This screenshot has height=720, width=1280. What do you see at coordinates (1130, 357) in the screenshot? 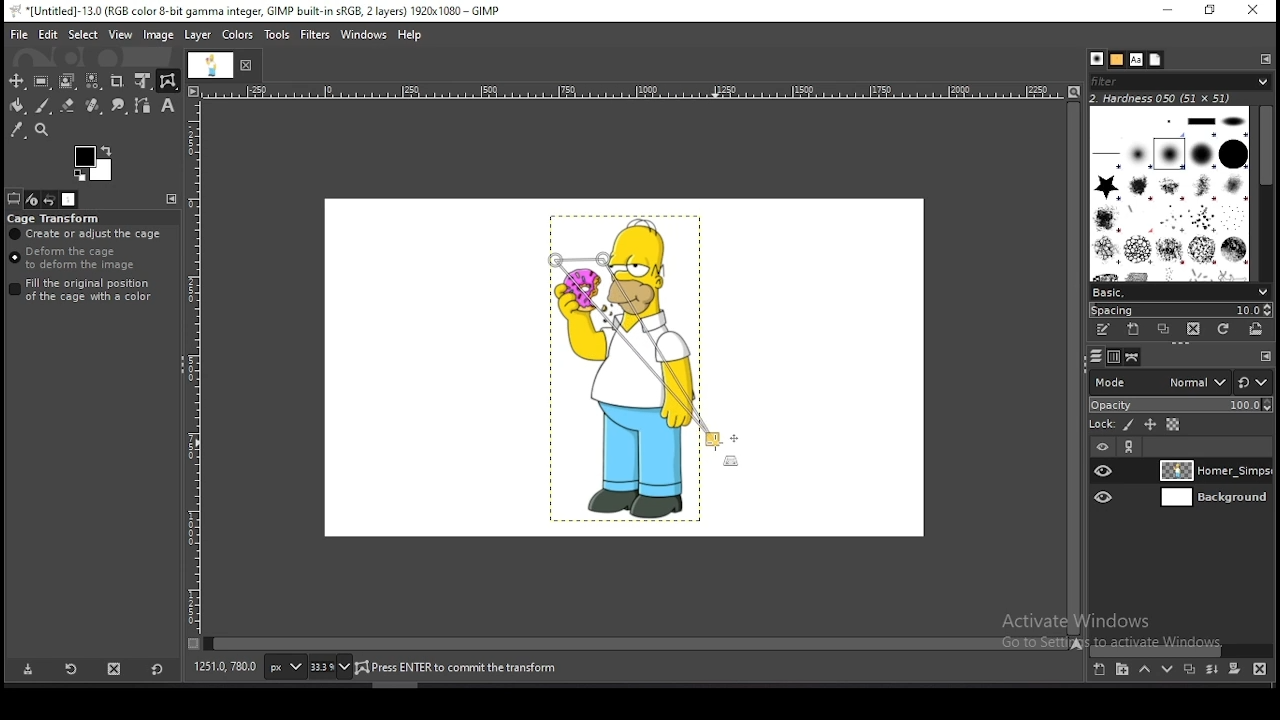
I see `paths` at bounding box center [1130, 357].